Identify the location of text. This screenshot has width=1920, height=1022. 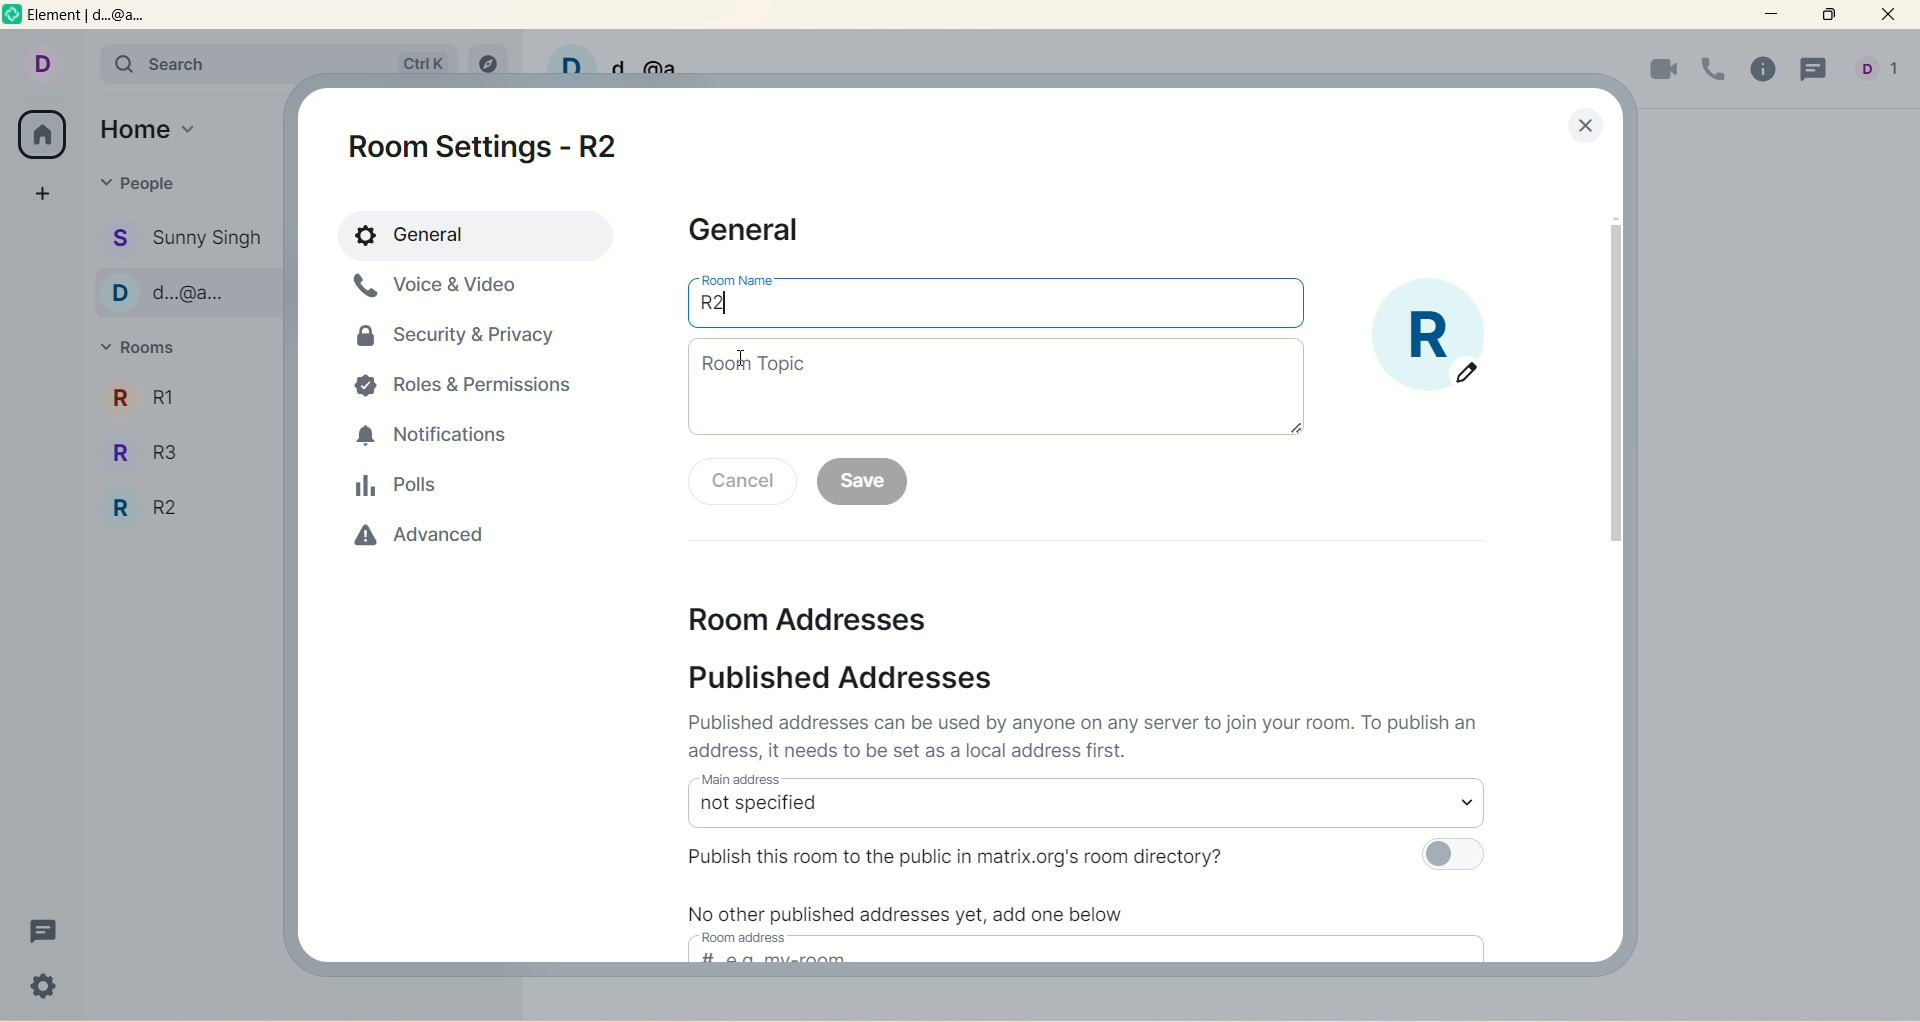
(1091, 739).